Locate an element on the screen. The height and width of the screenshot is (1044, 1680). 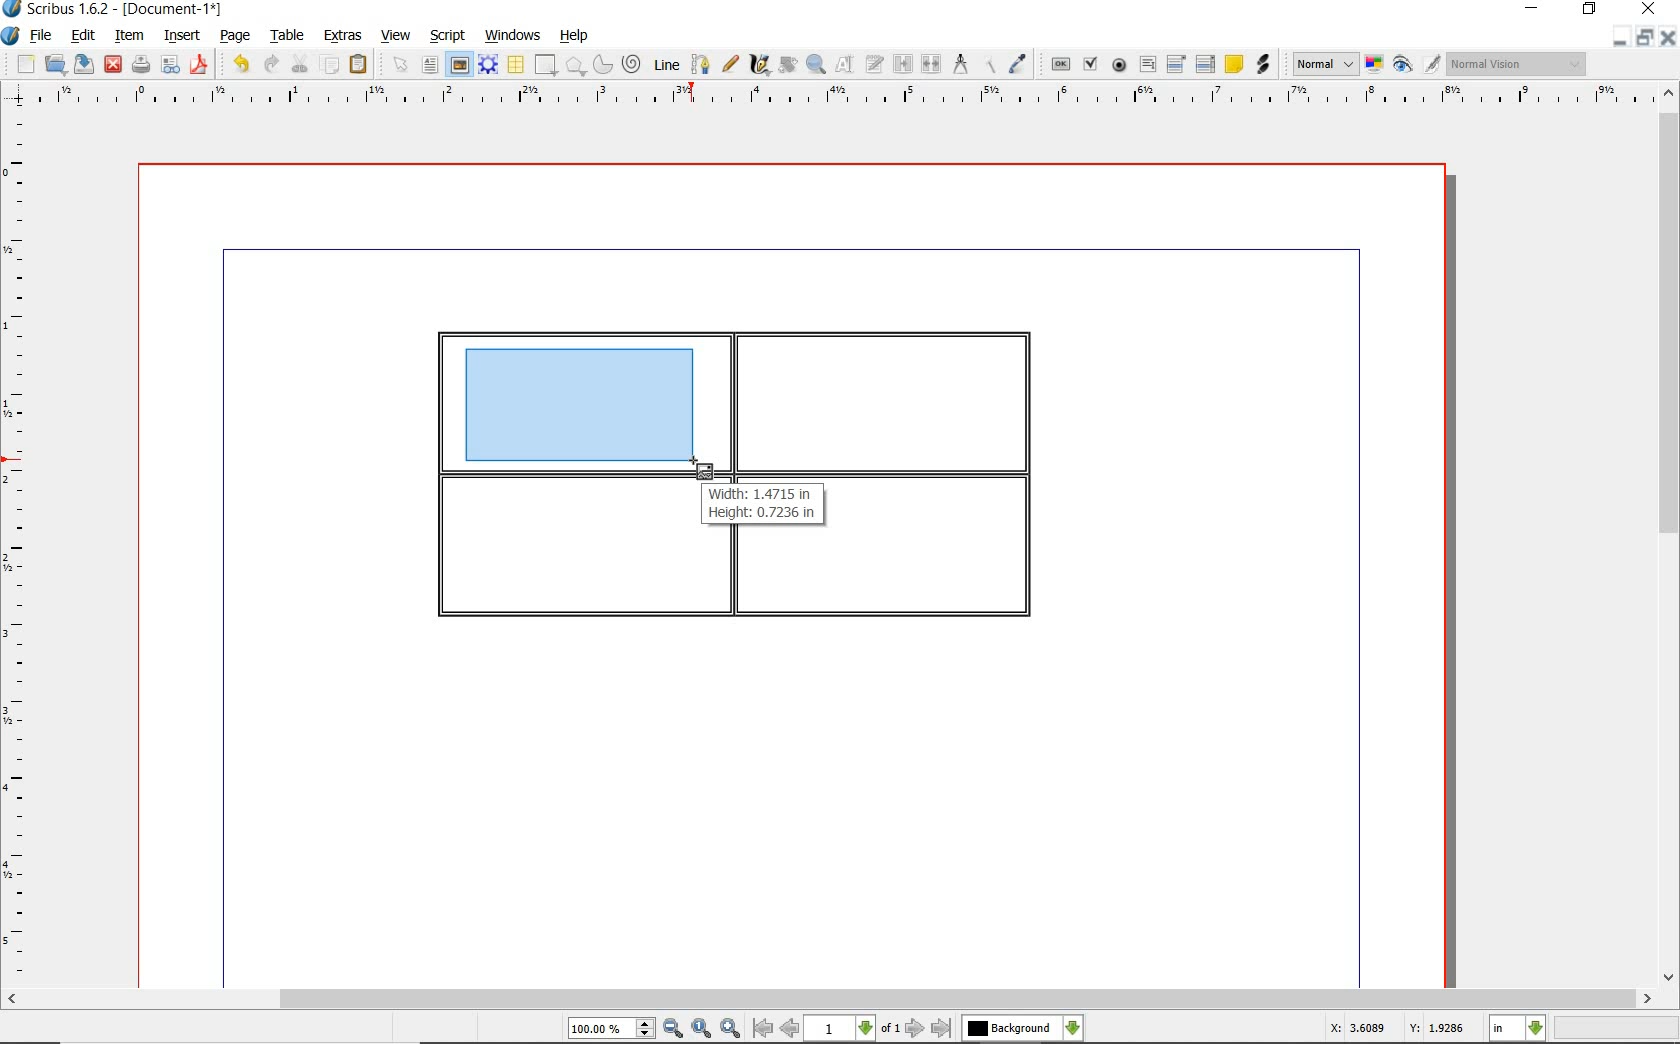
help is located at coordinates (574, 36).